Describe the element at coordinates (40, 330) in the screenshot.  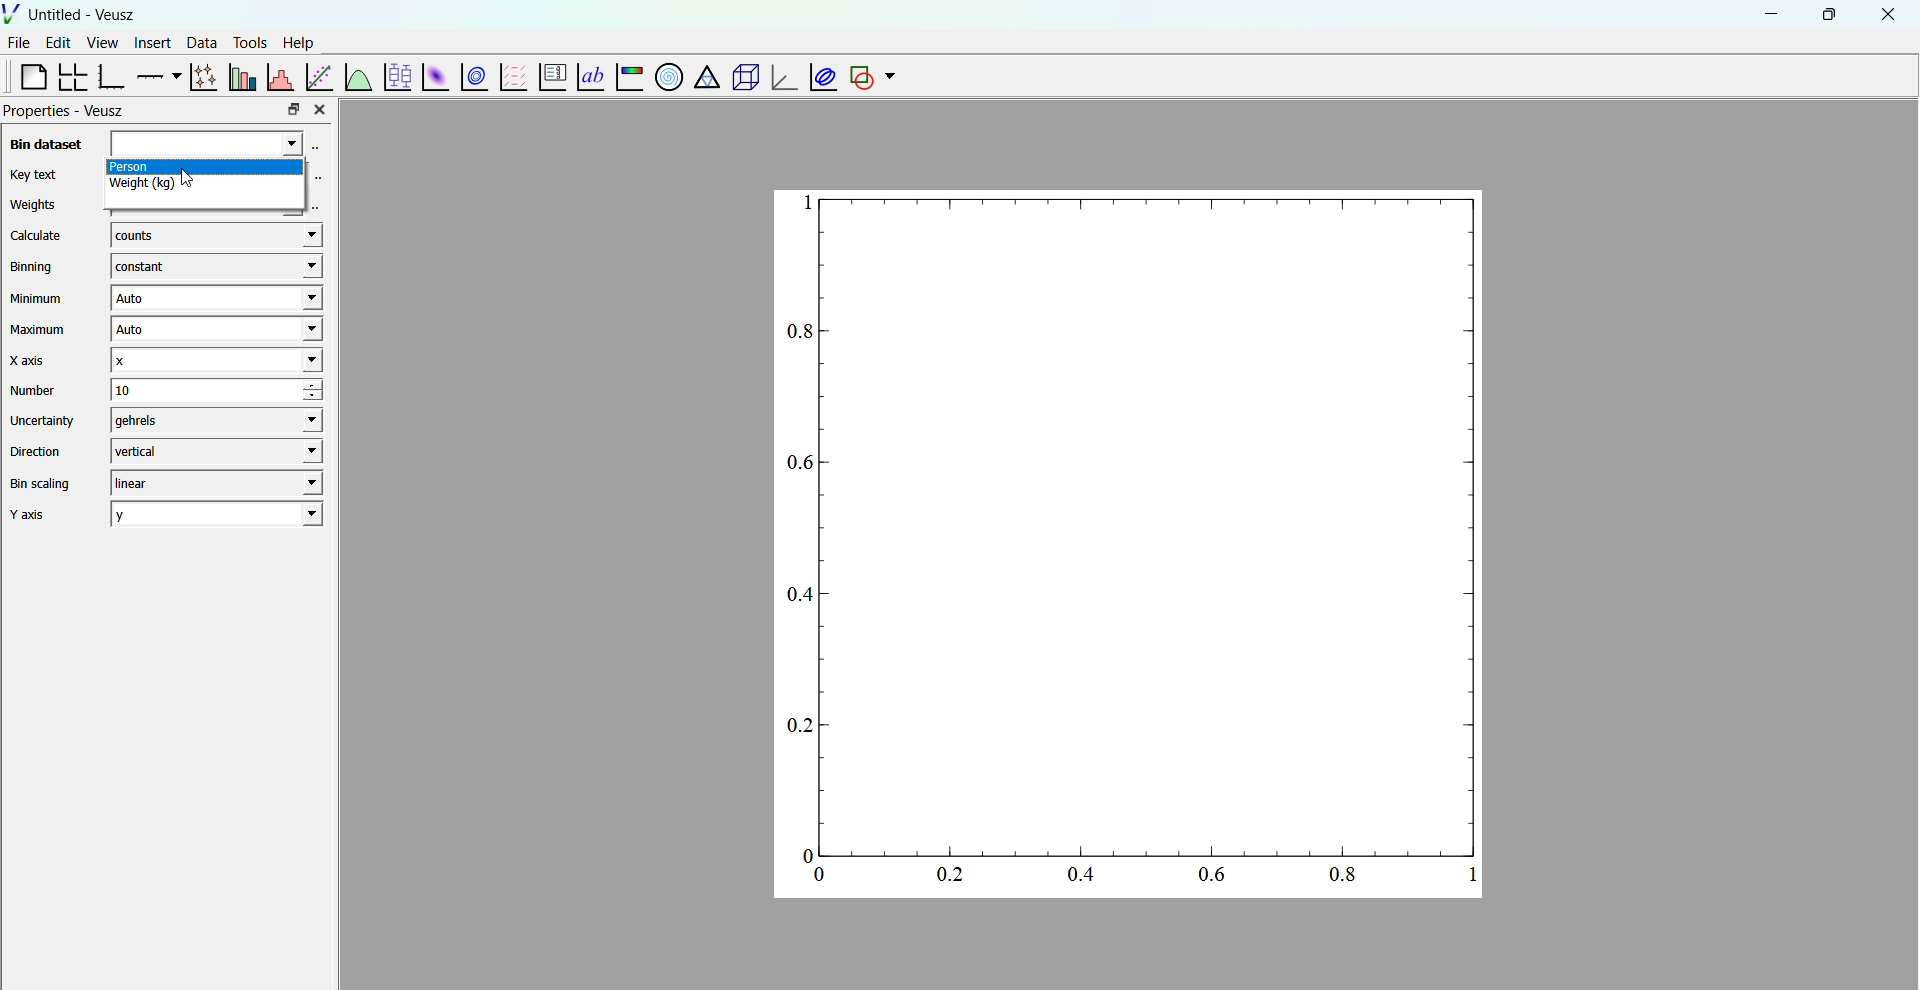
I see `Maximum` at that location.